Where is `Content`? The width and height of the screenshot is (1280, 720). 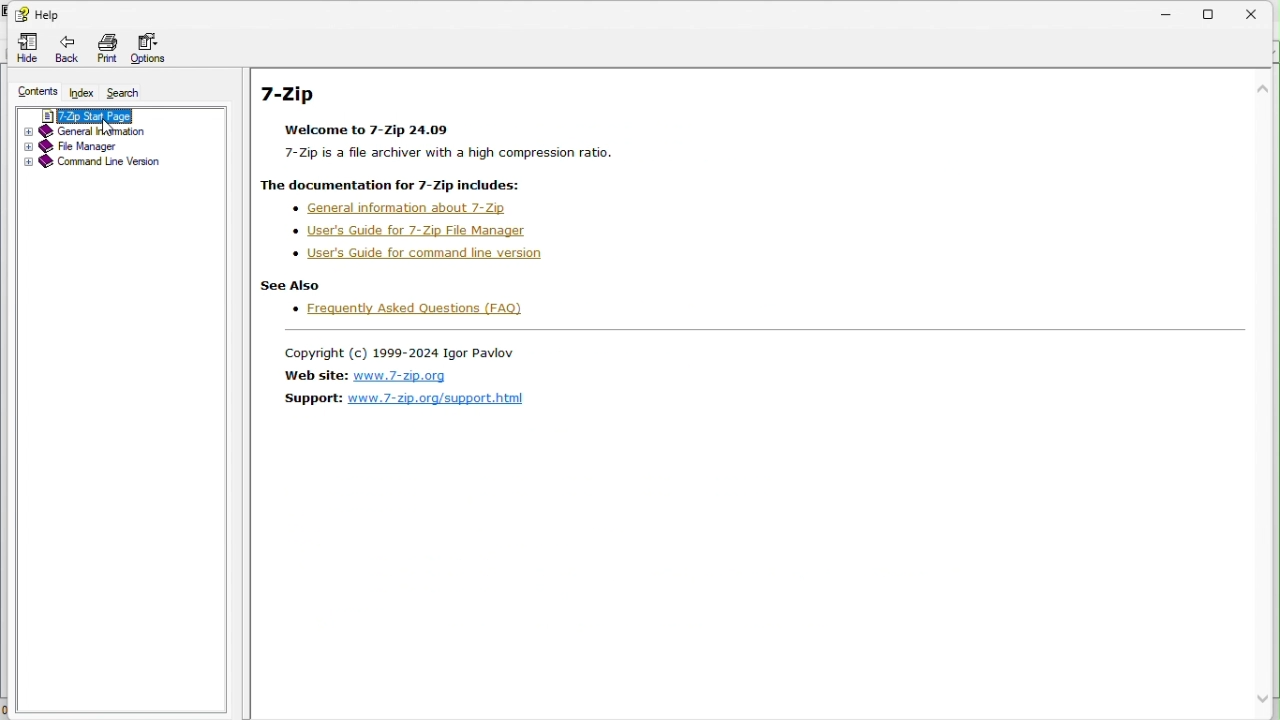
Content is located at coordinates (31, 89).